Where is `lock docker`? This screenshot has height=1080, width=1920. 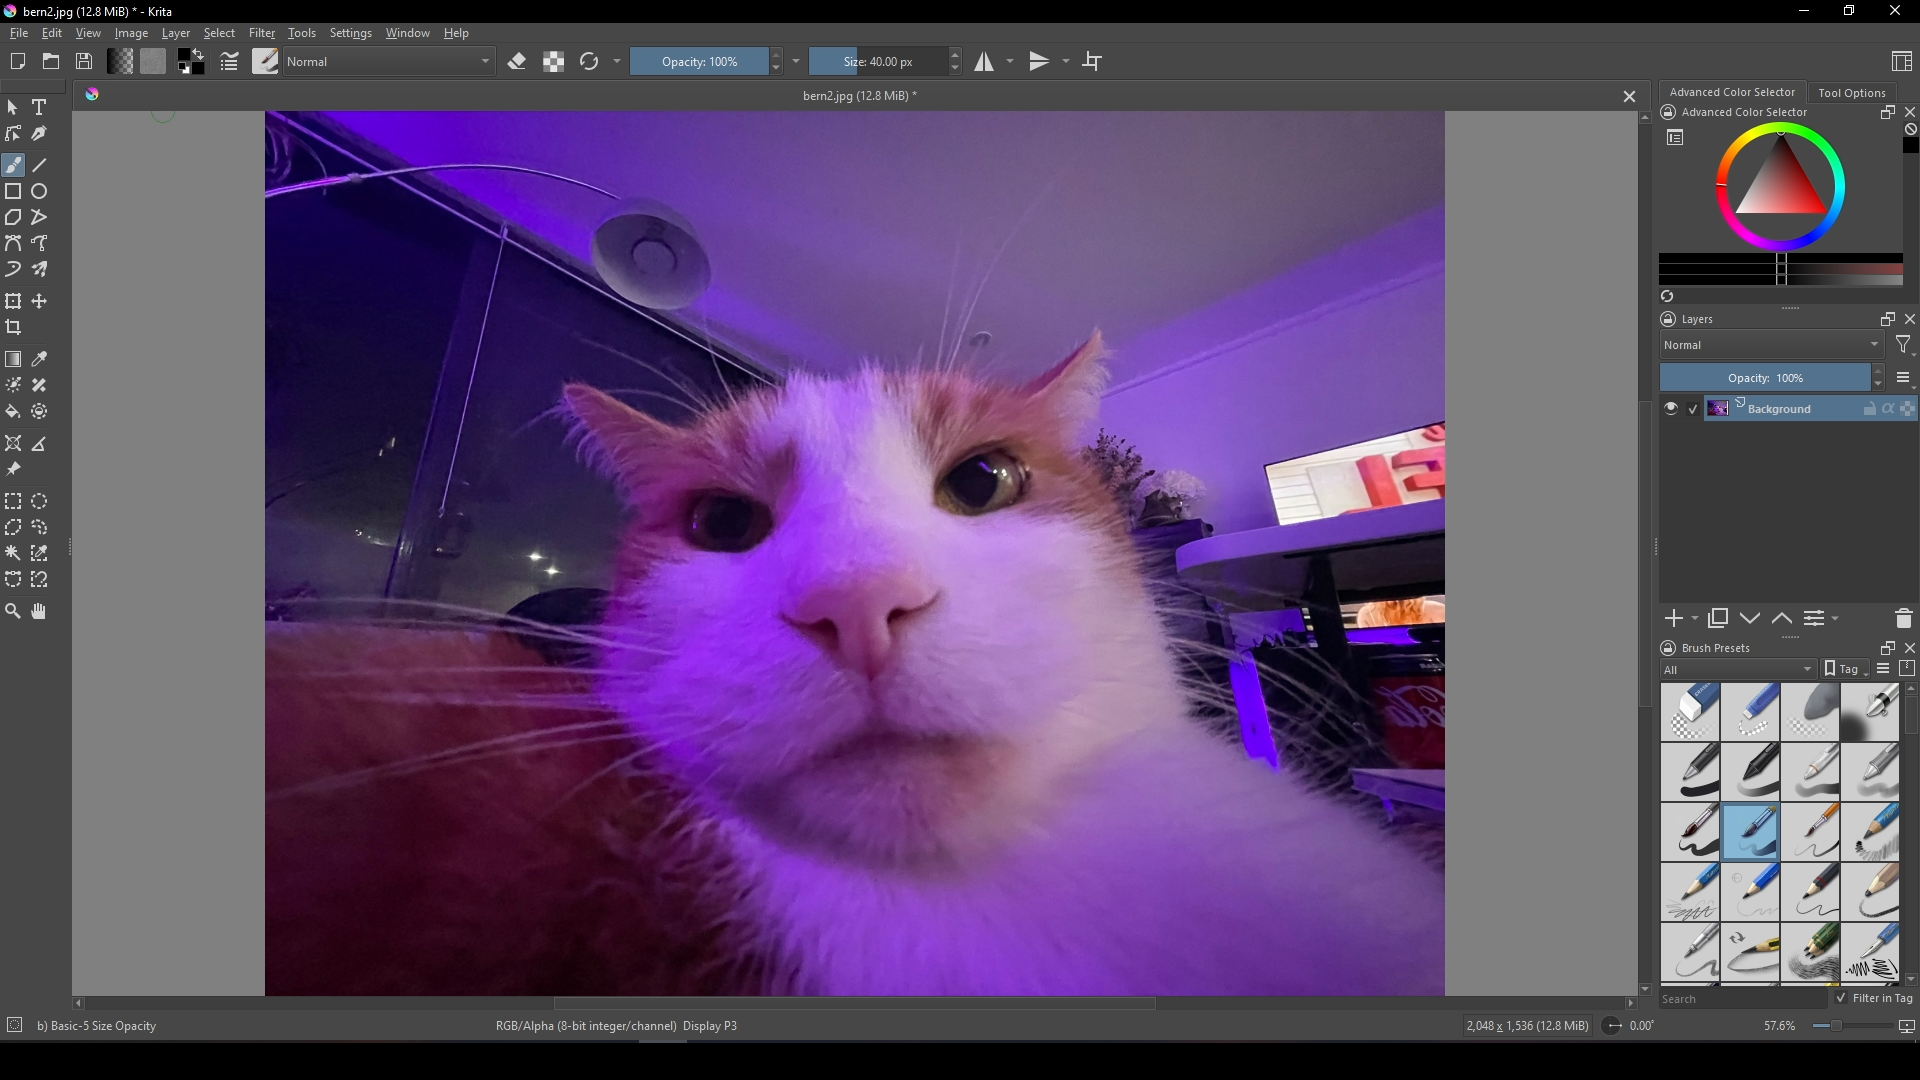 lock docker is located at coordinates (1668, 112).